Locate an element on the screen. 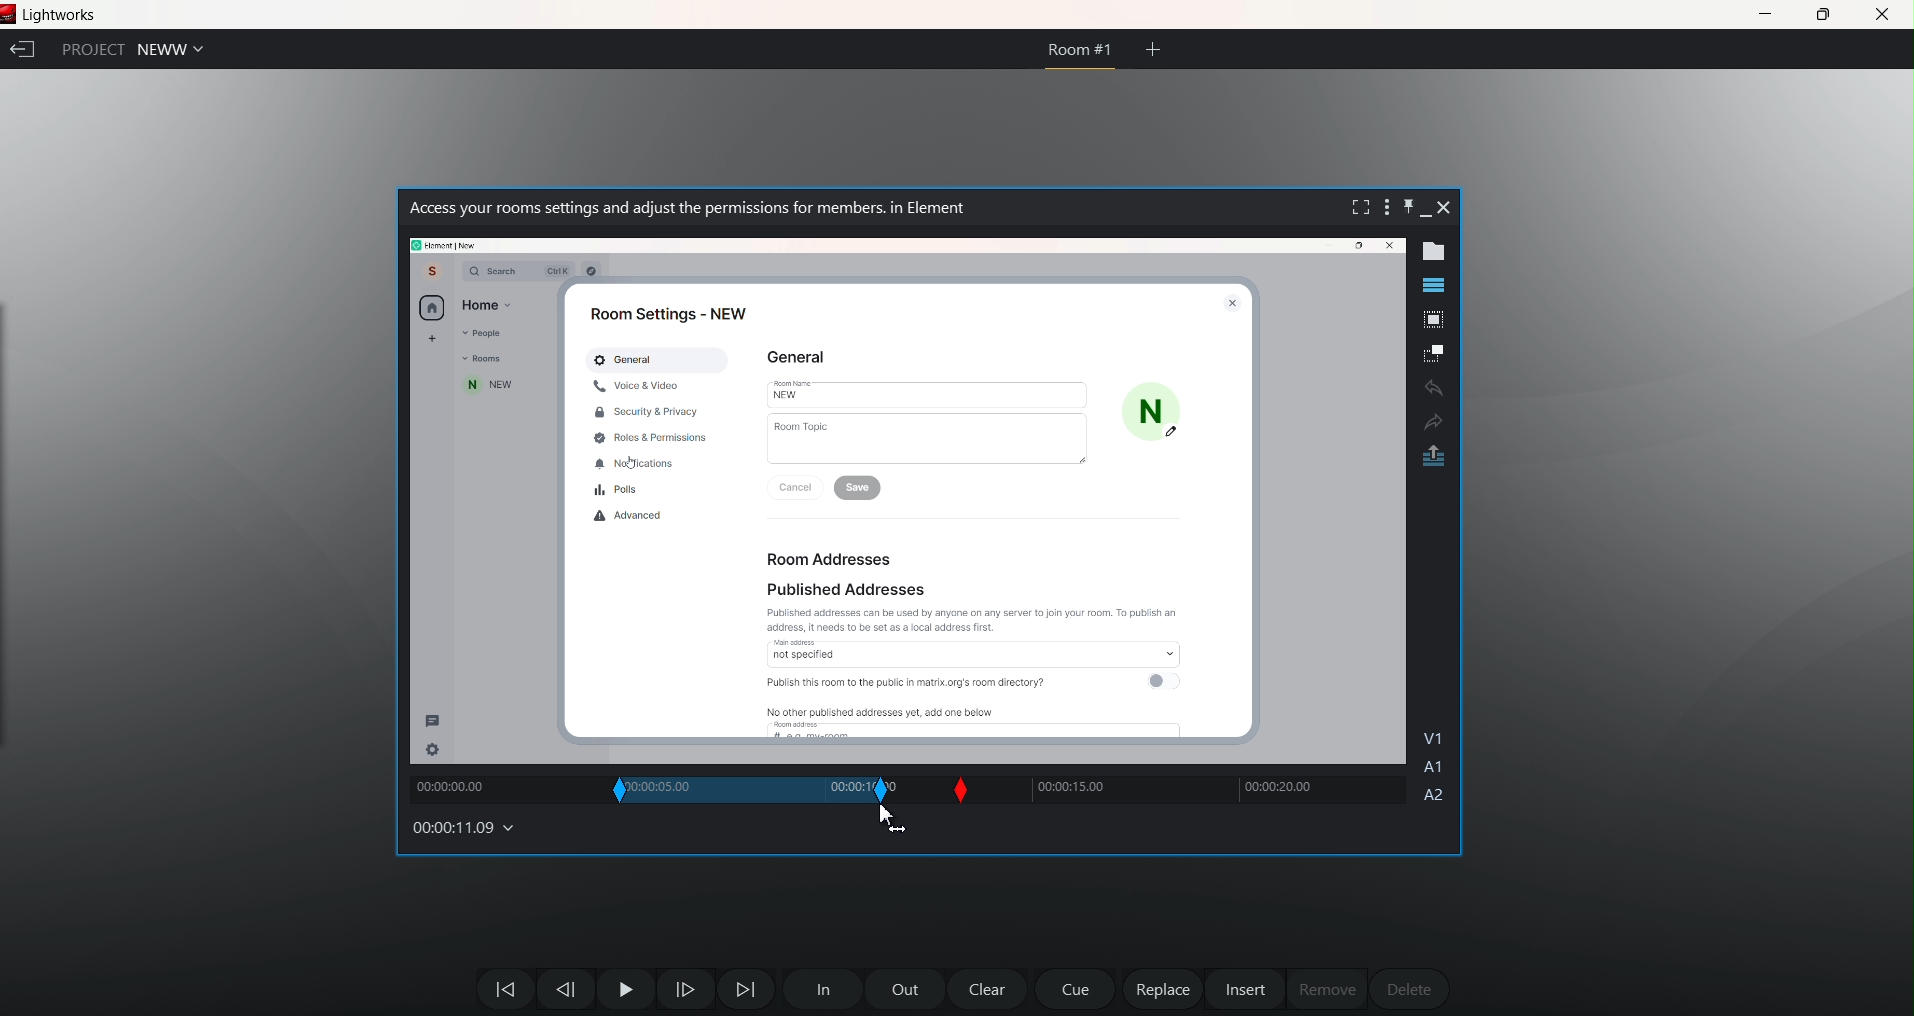 The height and width of the screenshot is (1016, 1914). New is located at coordinates (930, 394).